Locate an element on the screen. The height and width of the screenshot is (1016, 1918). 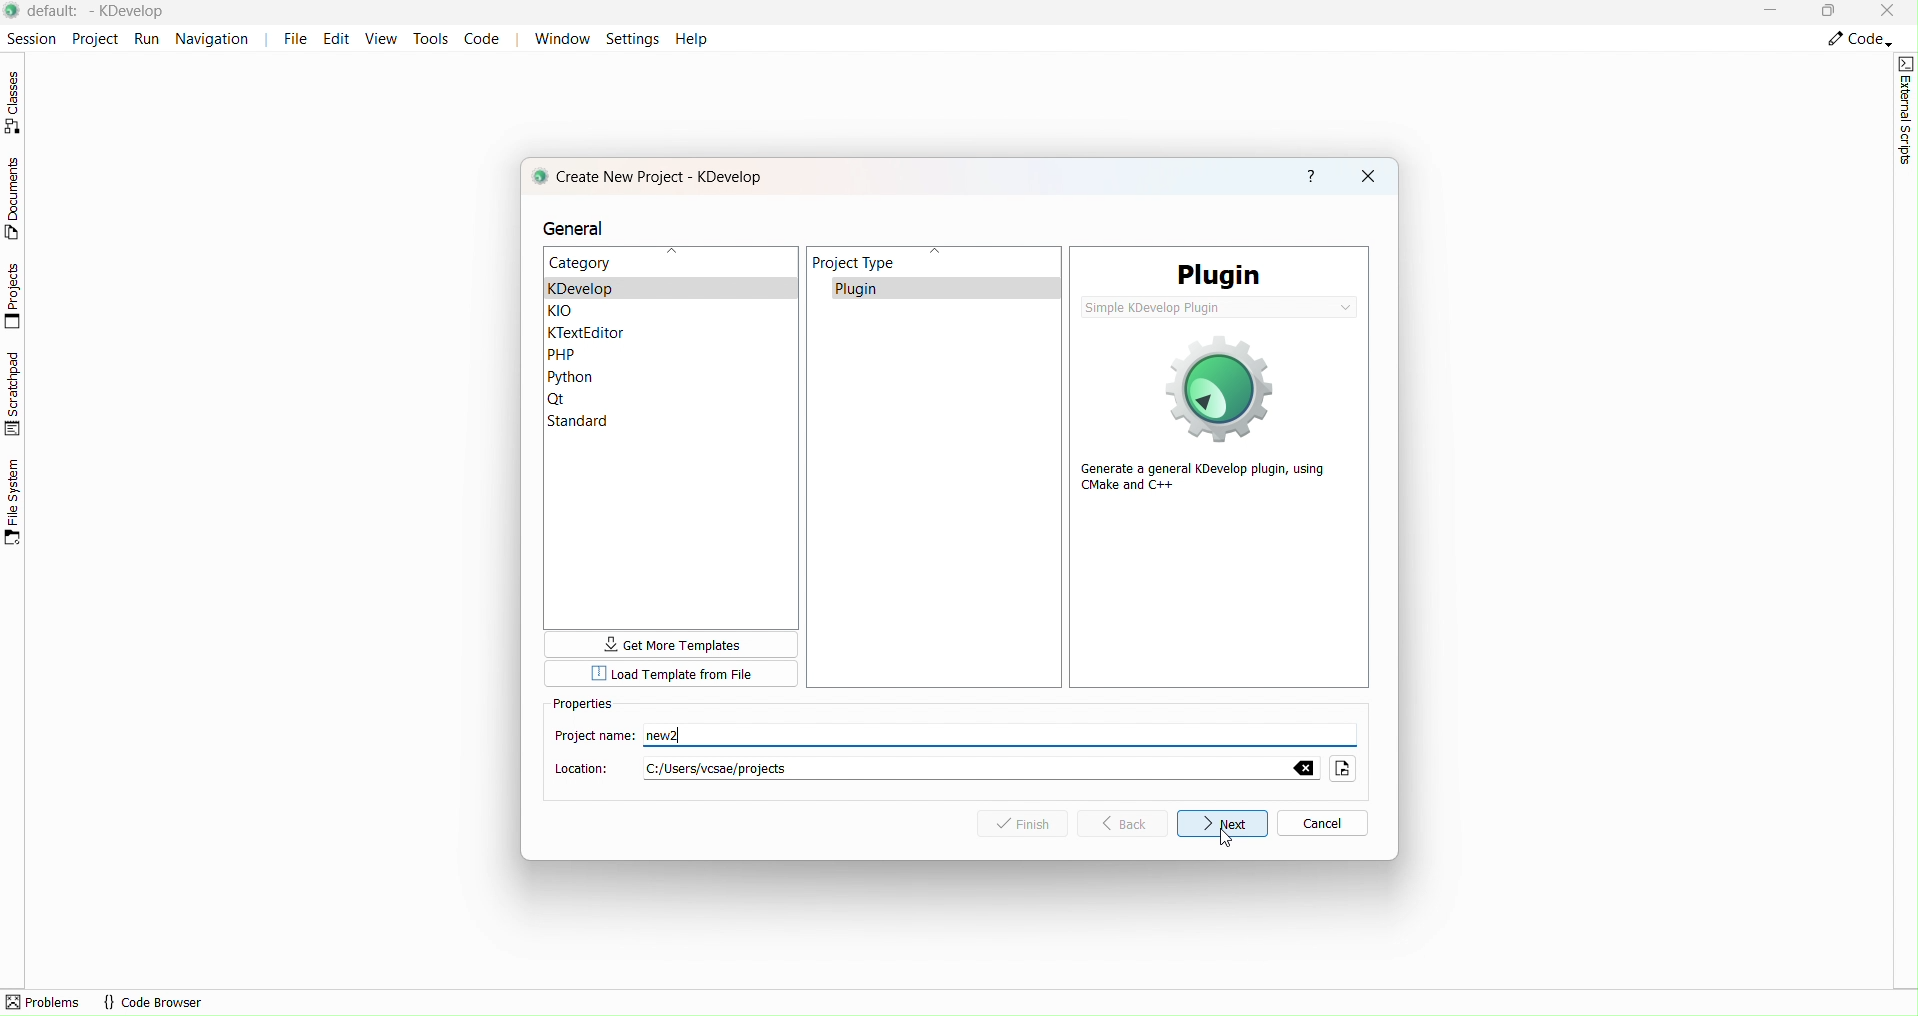
Close is located at coordinates (1890, 11).